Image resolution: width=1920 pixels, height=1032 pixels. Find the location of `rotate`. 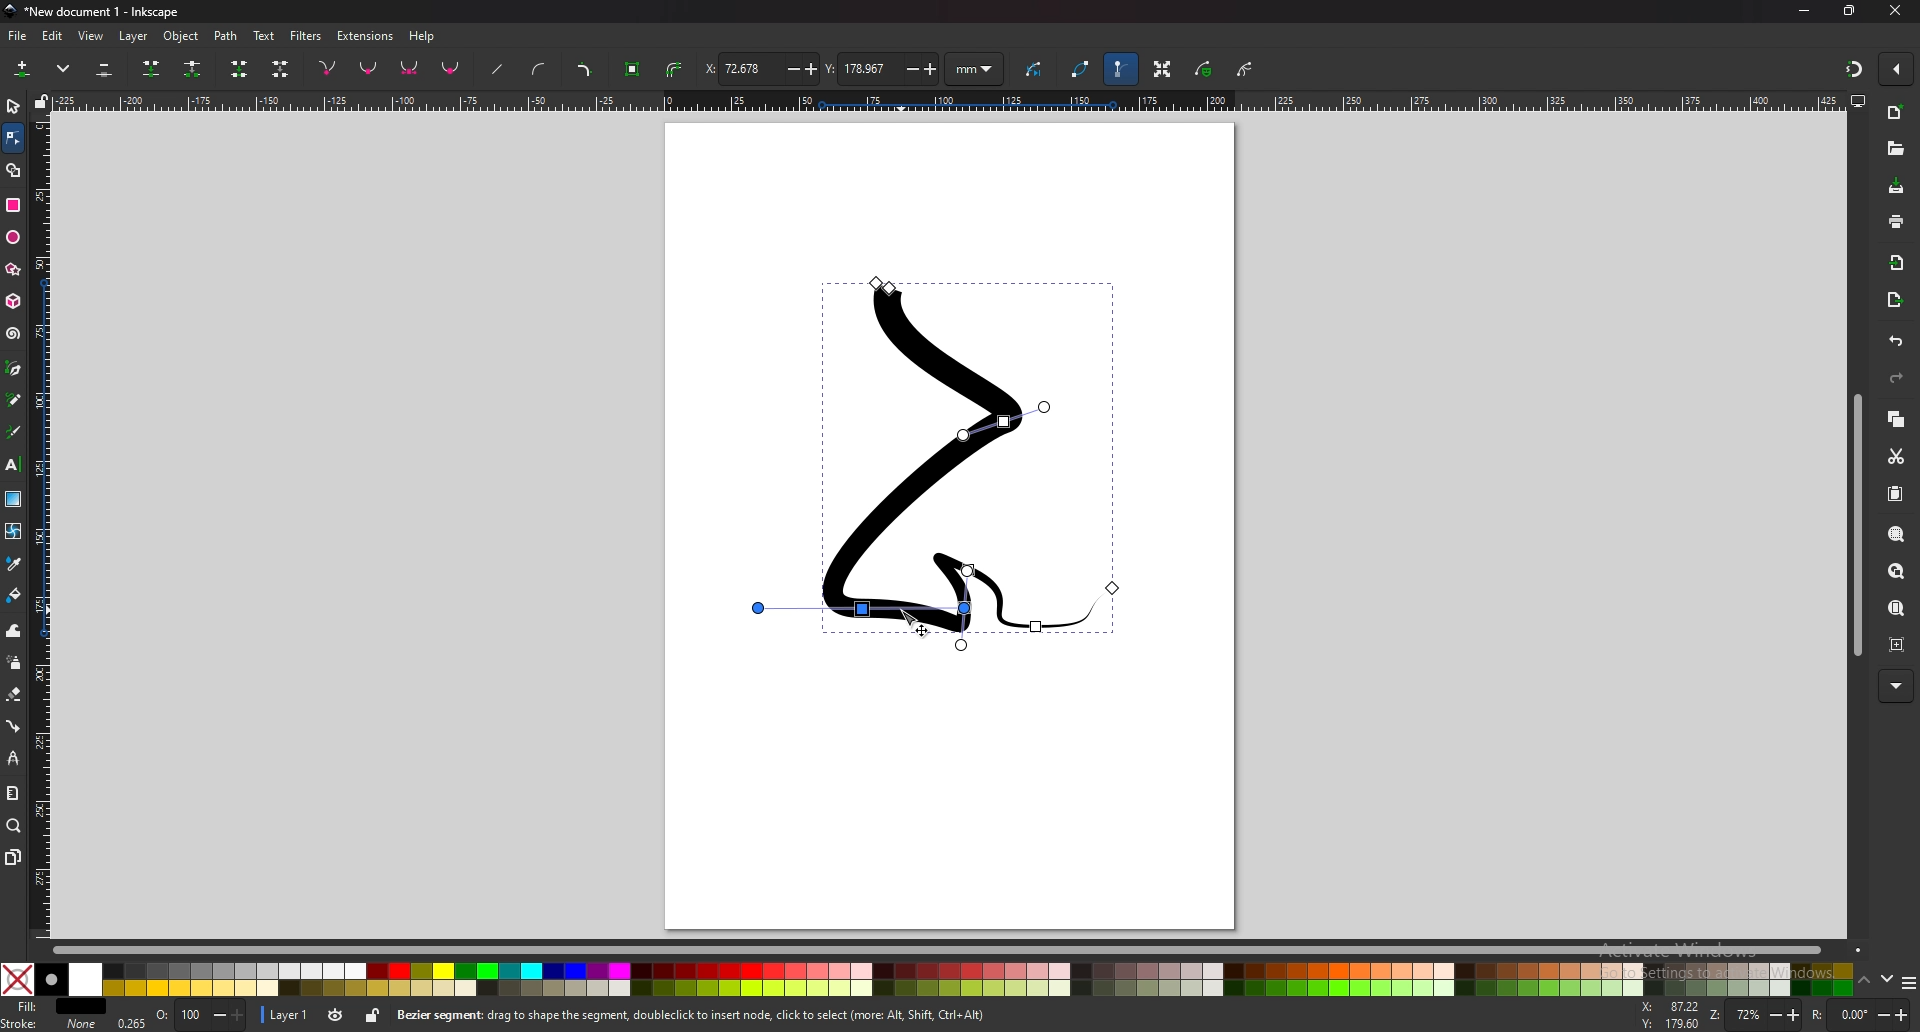

rotate is located at coordinates (1858, 1013).